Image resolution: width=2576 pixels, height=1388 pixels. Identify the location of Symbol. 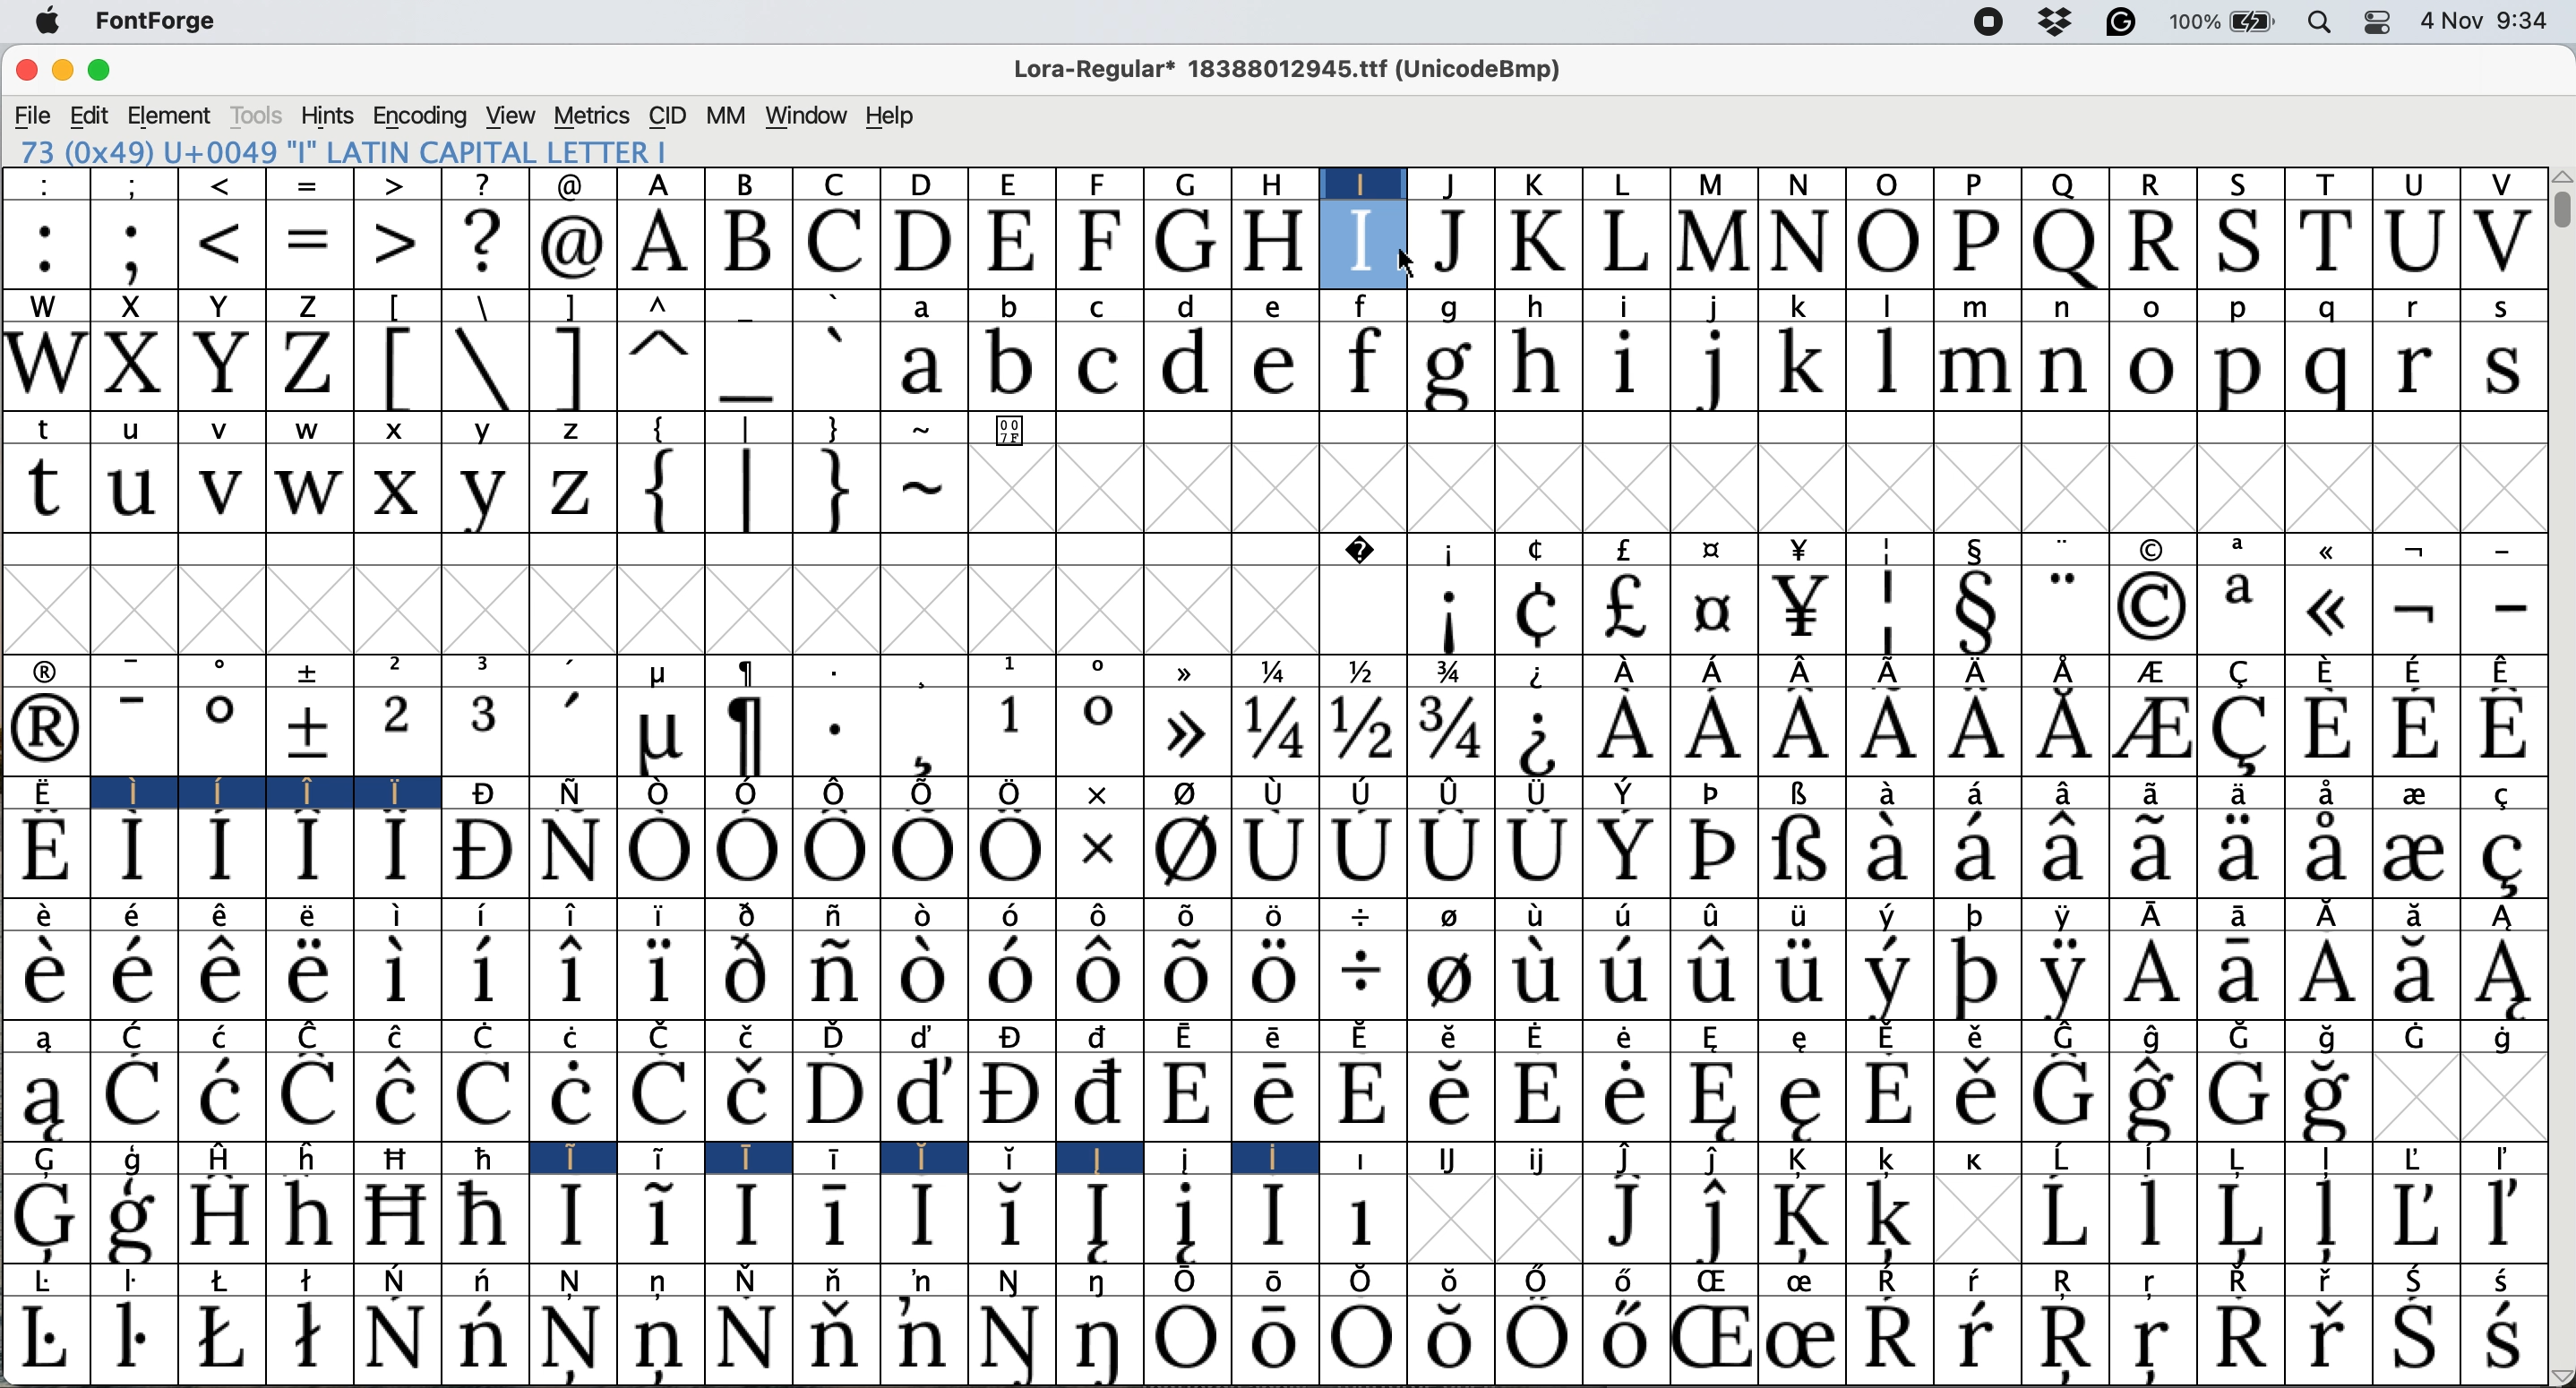
(1012, 1282).